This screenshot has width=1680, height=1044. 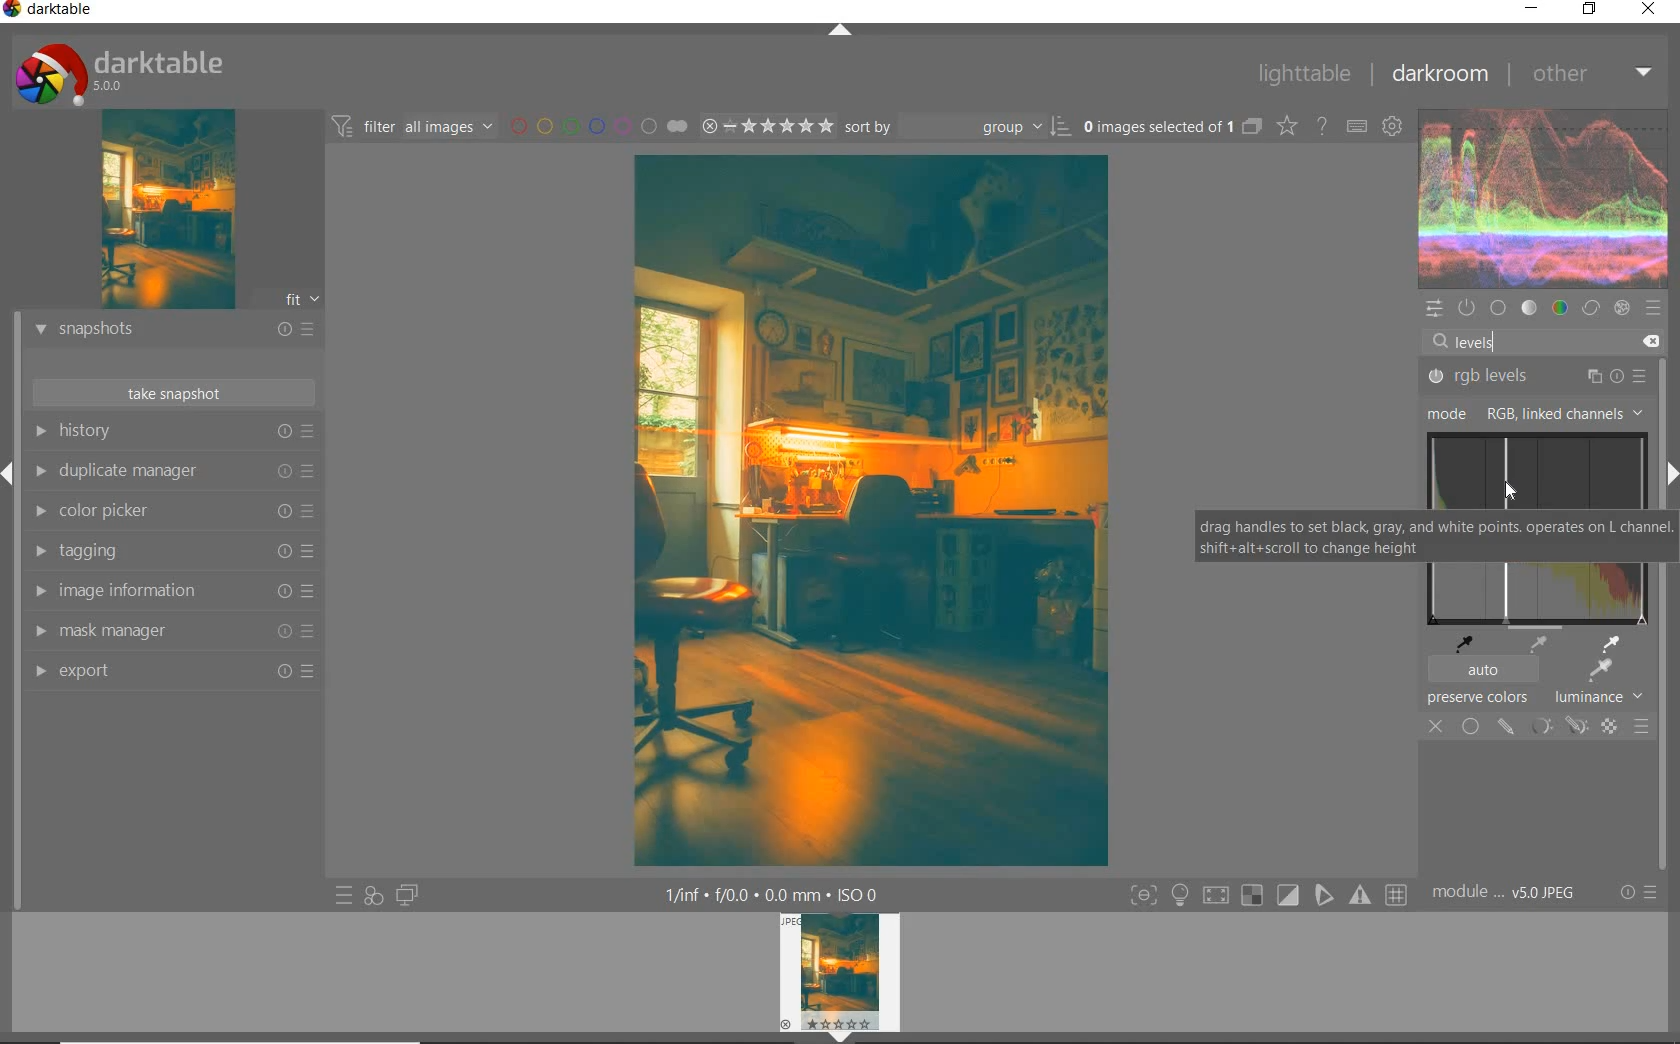 What do you see at coordinates (1421, 537) in the screenshot?
I see `drag handles to set black, gray, and white points operates on L channel. shift+alt+scroll to change height` at bounding box center [1421, 537].